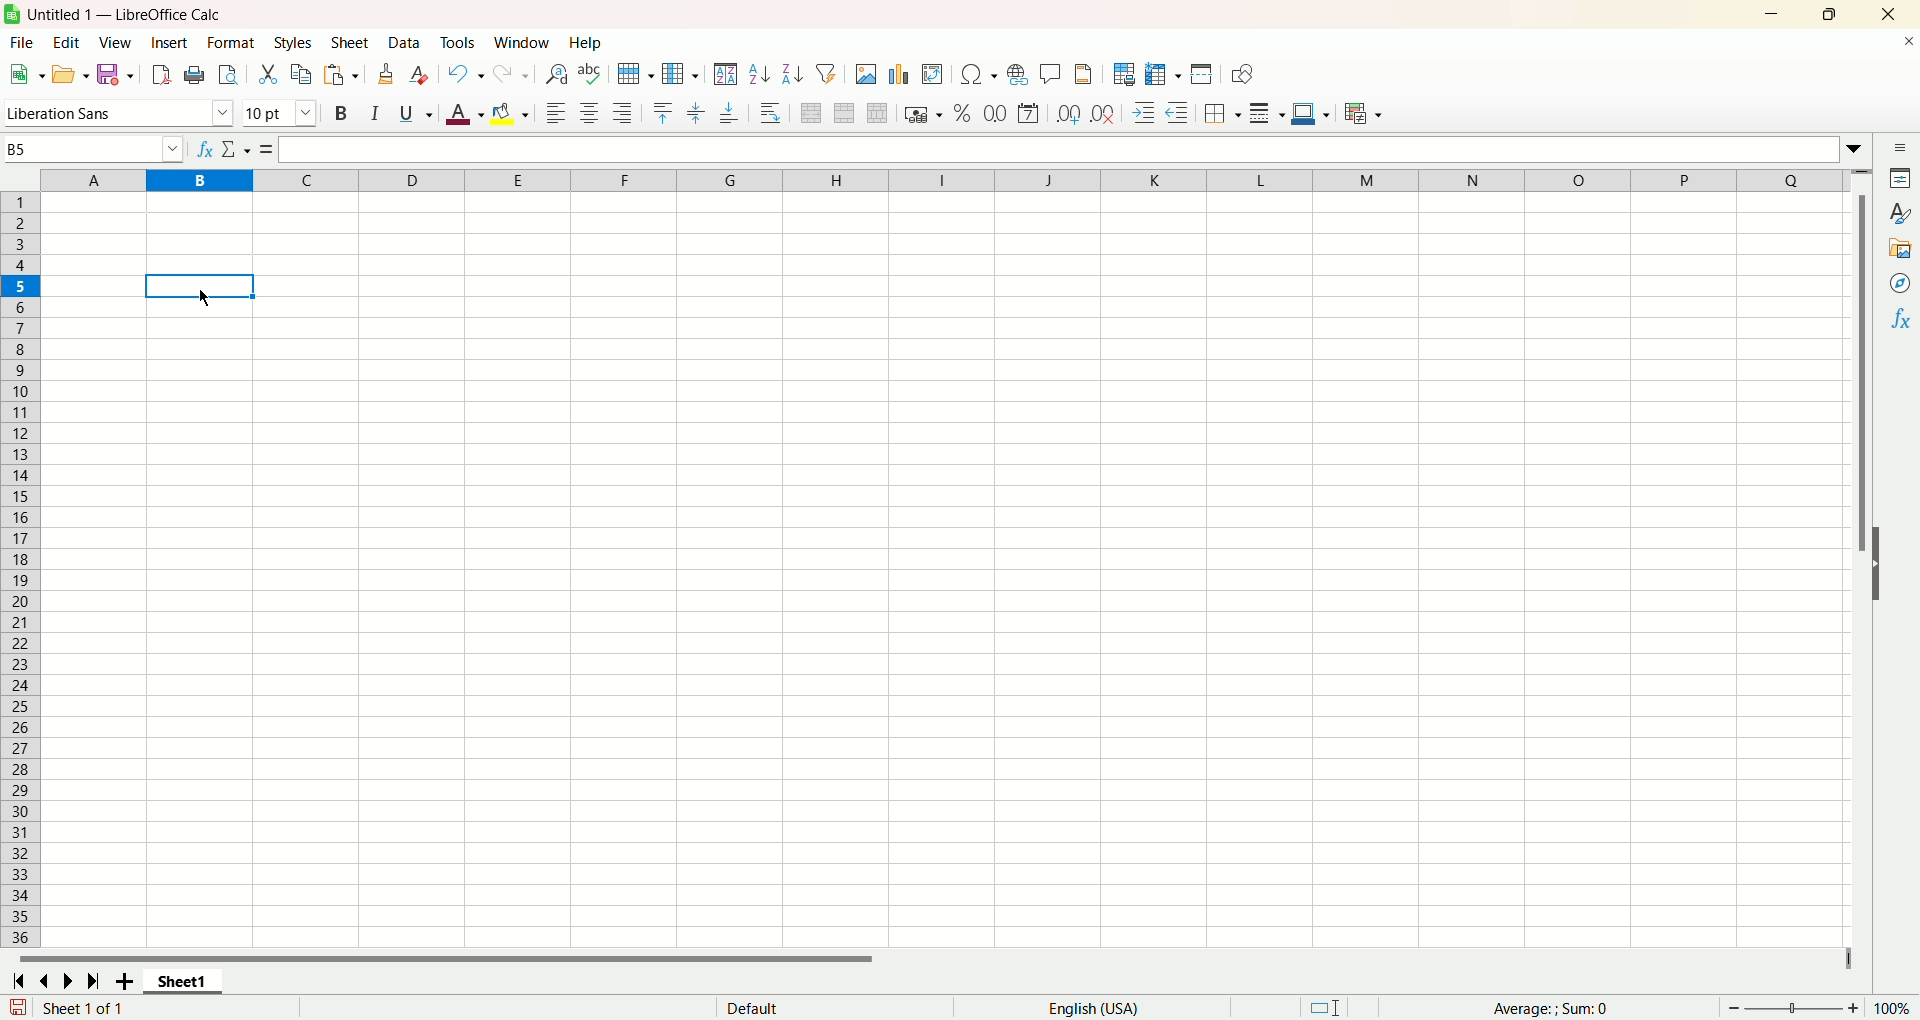 The height and width of the screenshot is (1020, 1920). I want to click on view, so click(115, 42).